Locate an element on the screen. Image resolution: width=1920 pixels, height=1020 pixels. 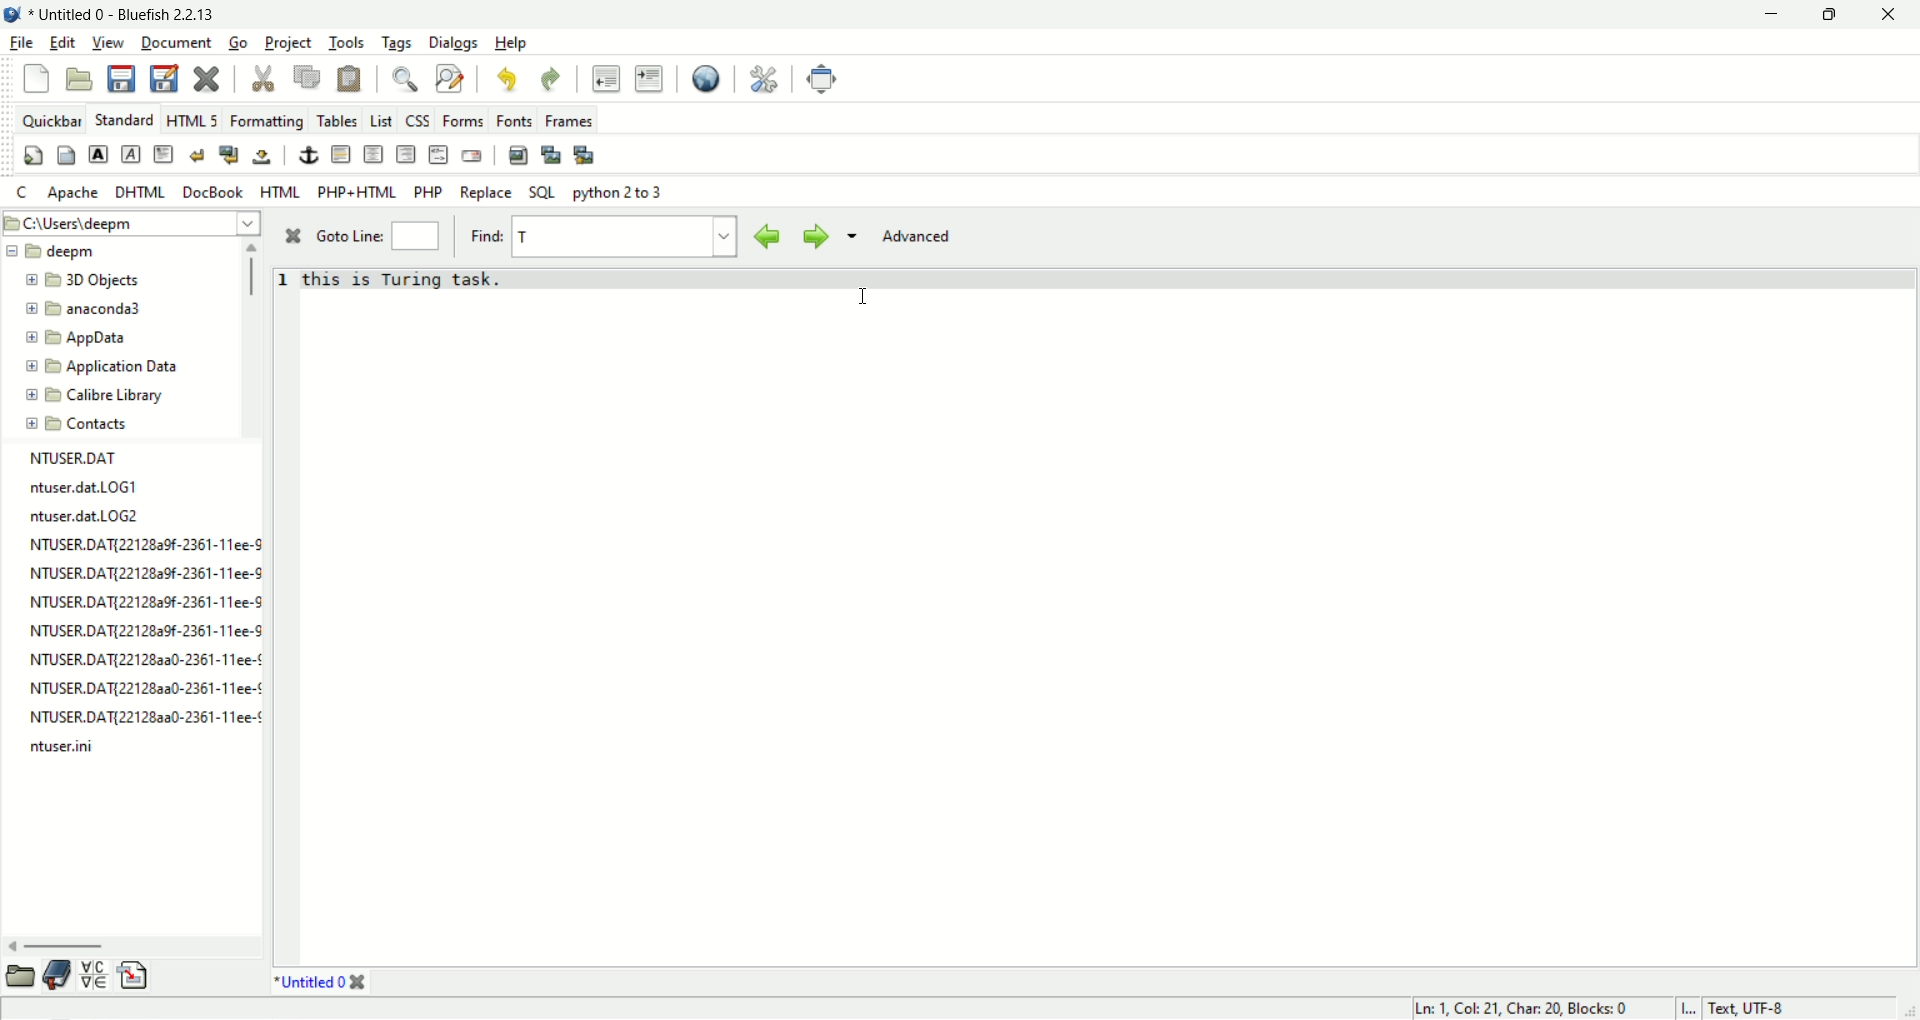
folder name is located at coordinates (94, 422).